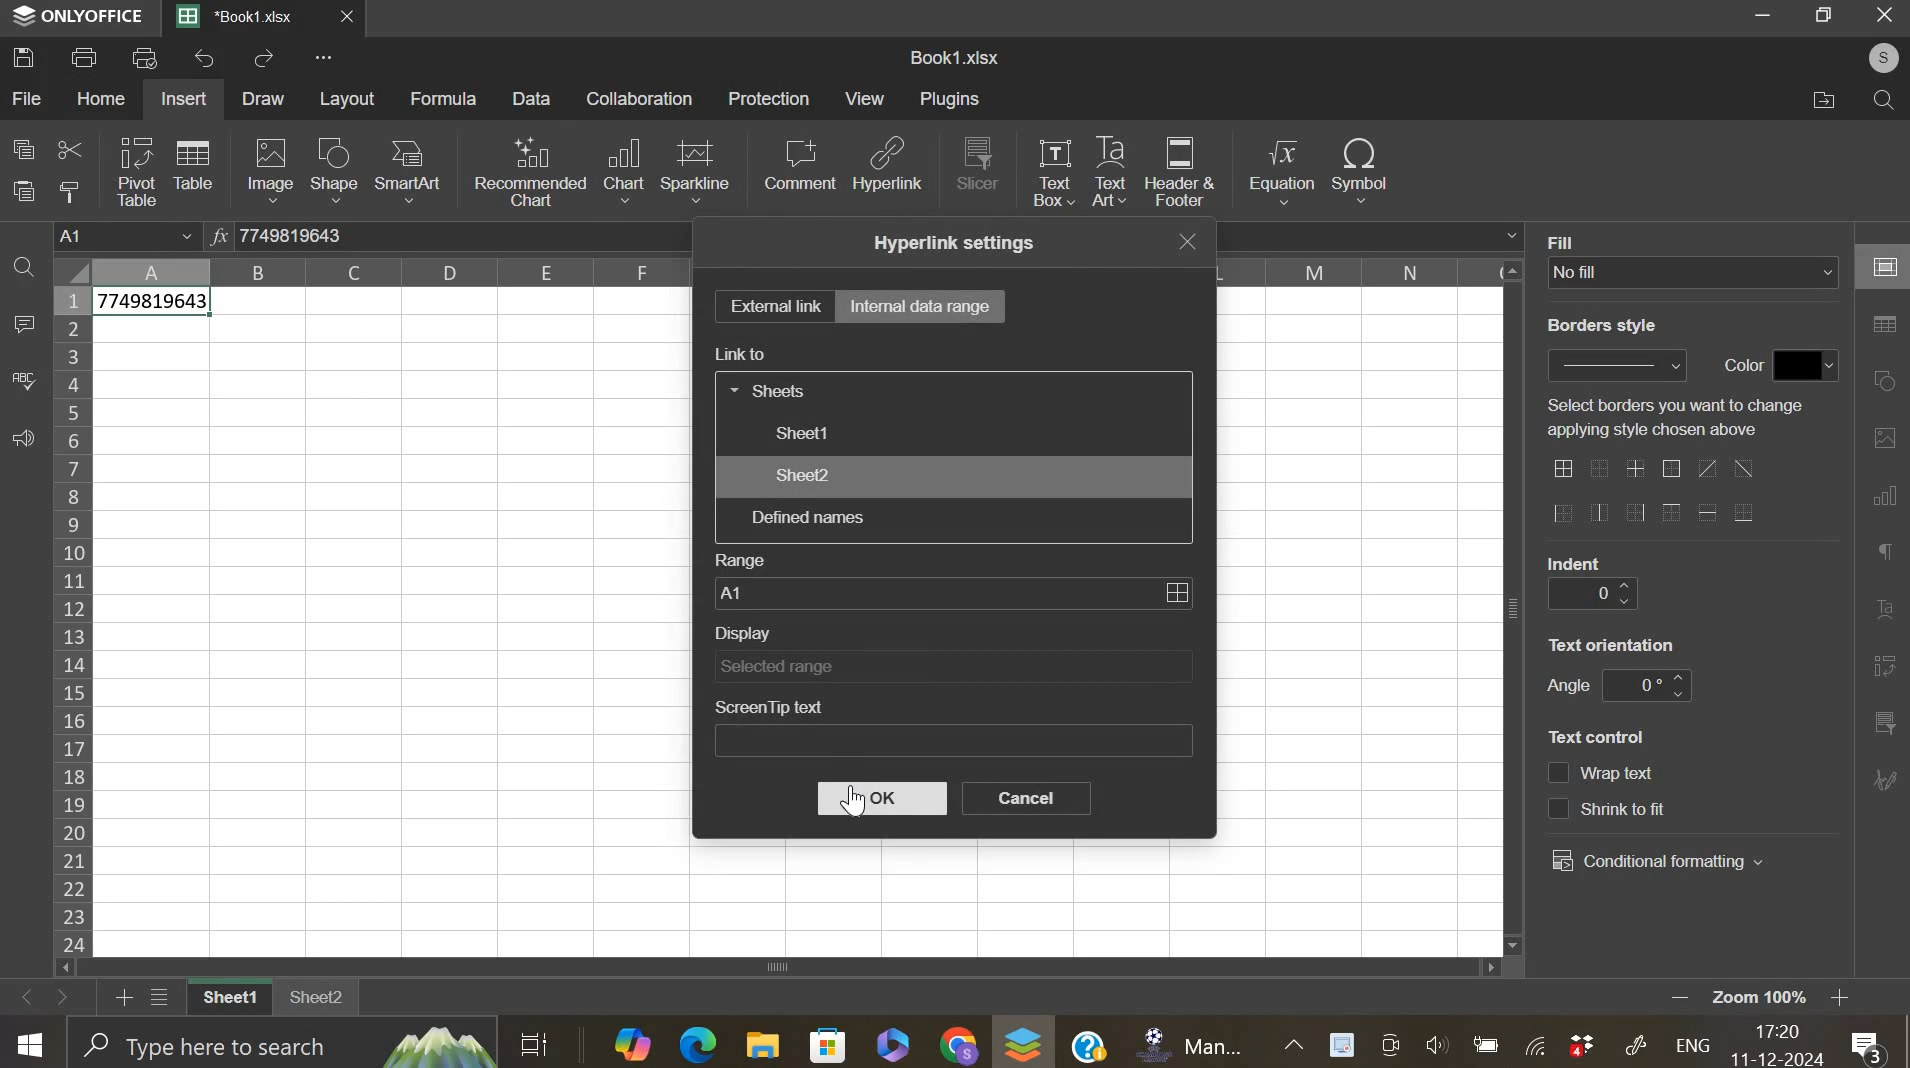 Image resolution: width=1910 pixels, height=1068 pixels. What do you see at coordinates (129, 238) in the screenshot?
I see `cell name` at bounding box center [129, 238].